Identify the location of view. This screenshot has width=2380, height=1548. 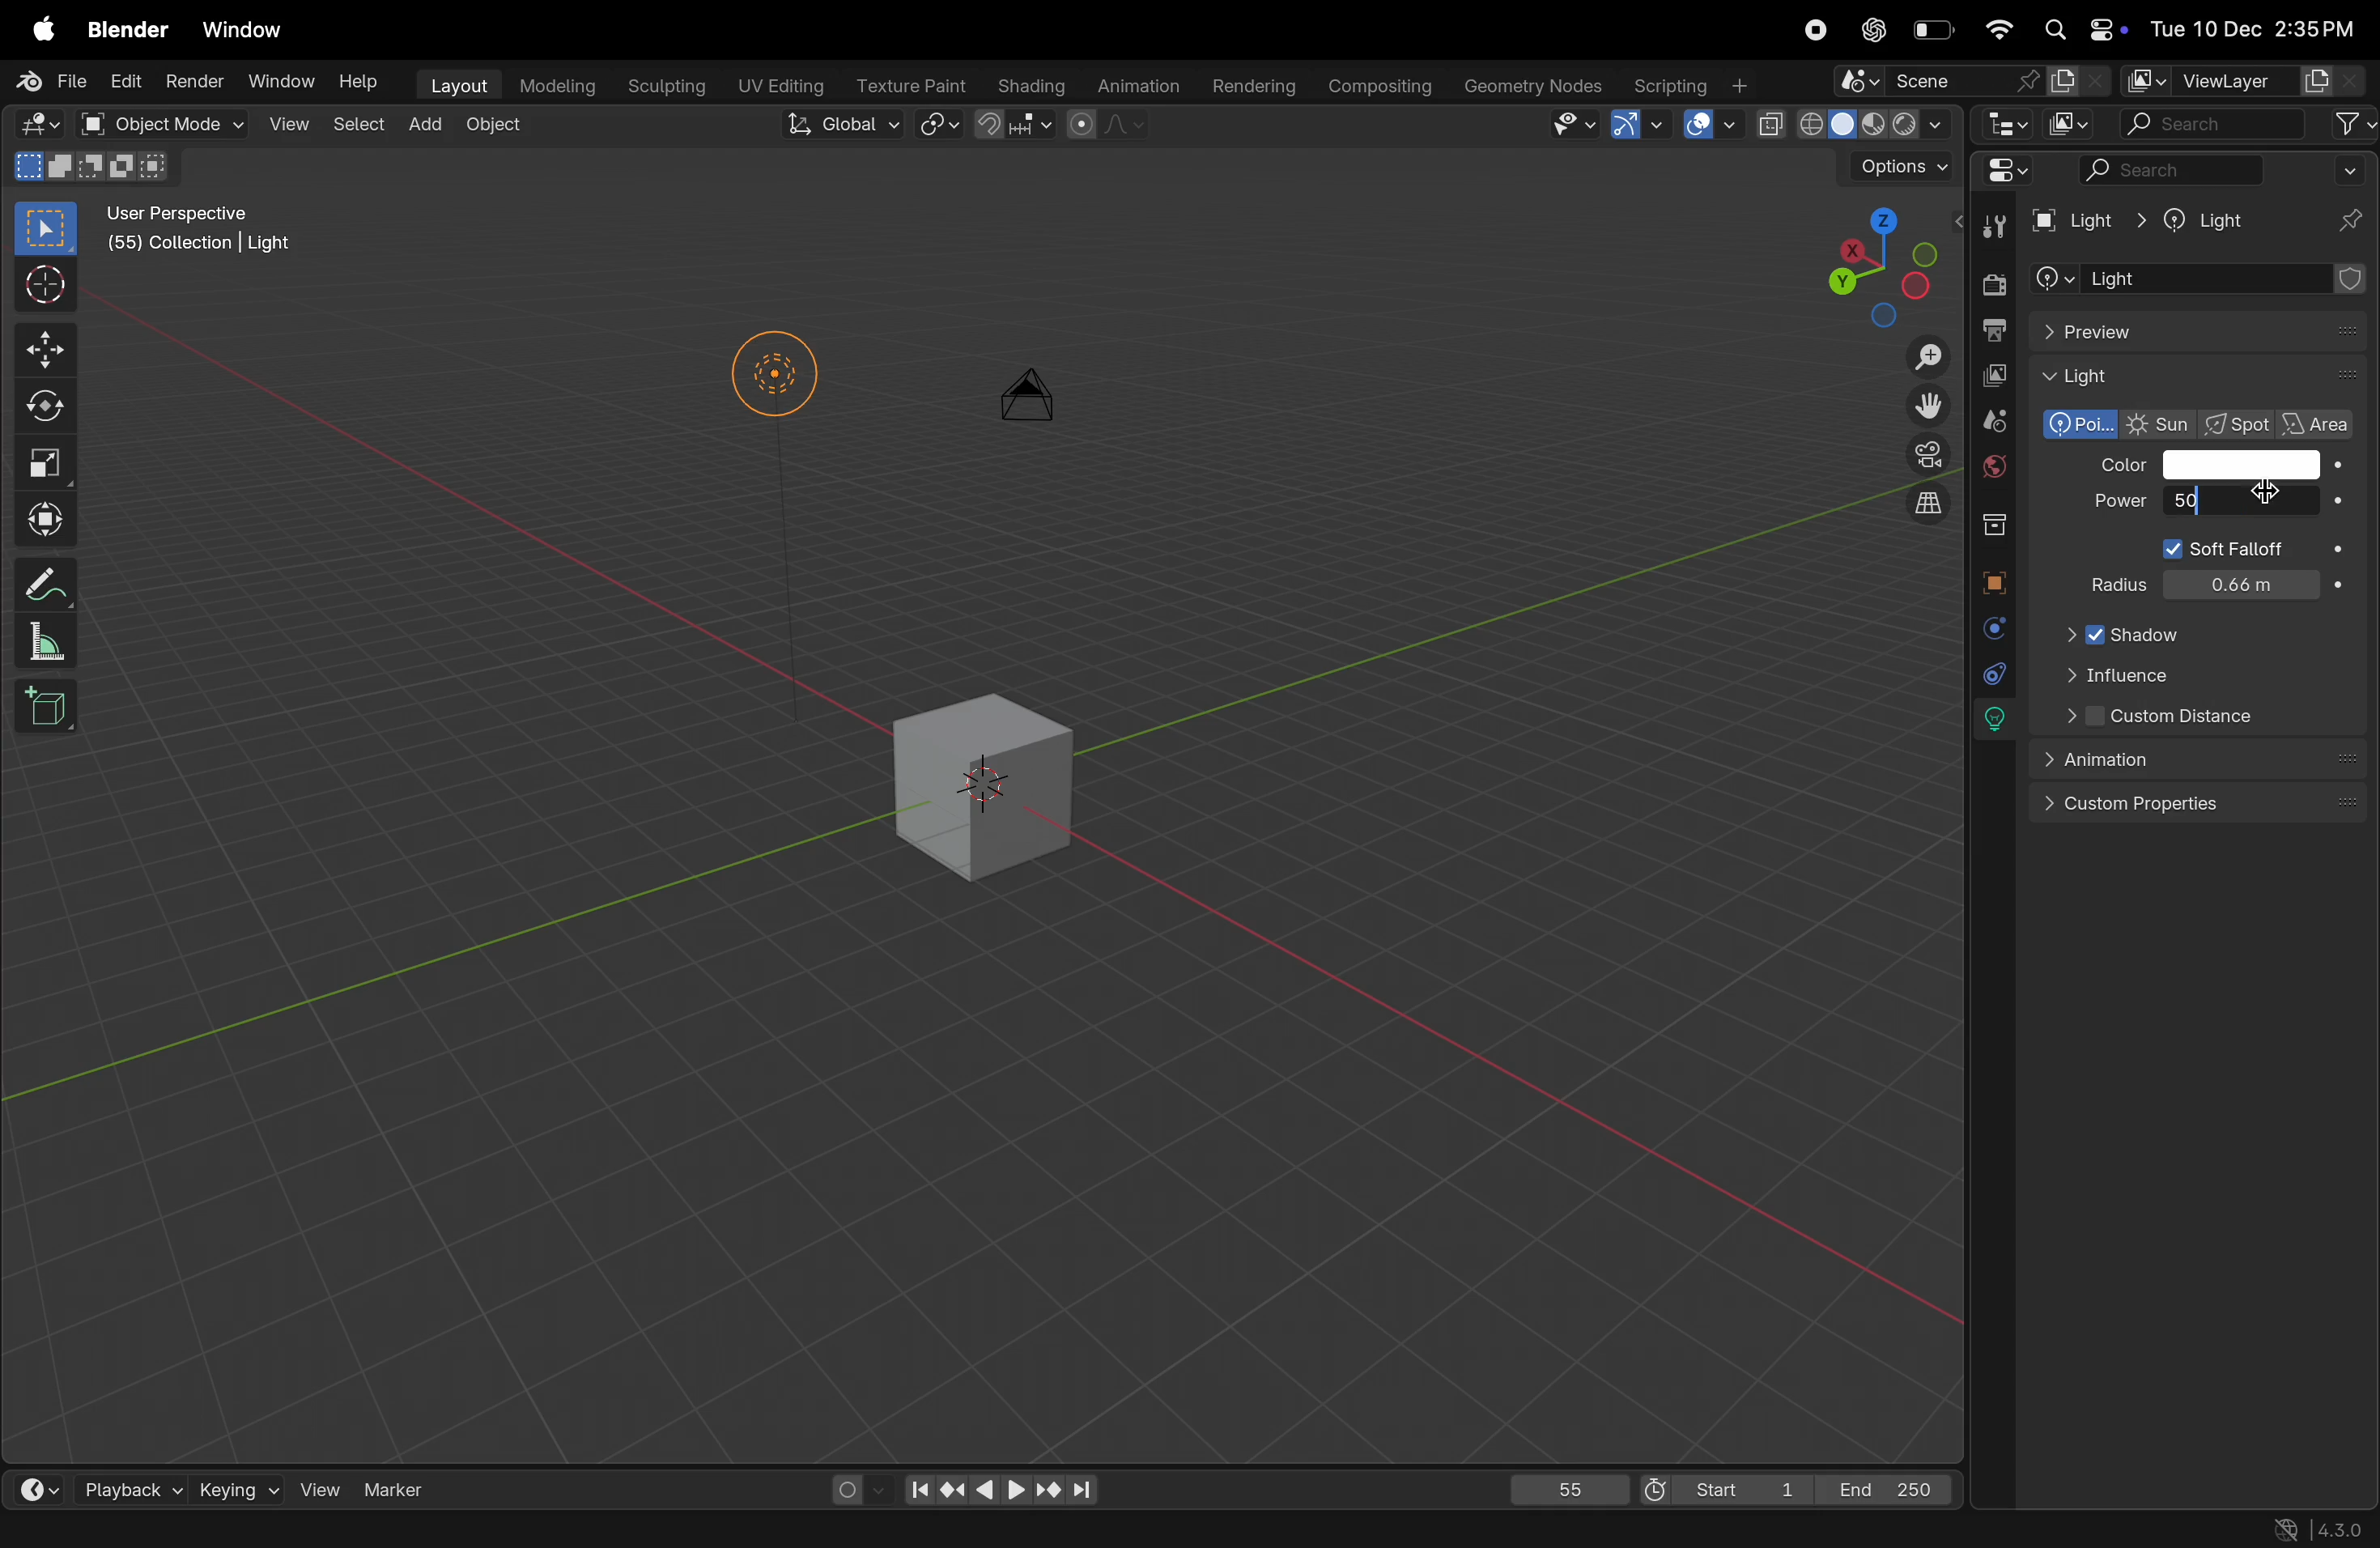
(322, 1487).